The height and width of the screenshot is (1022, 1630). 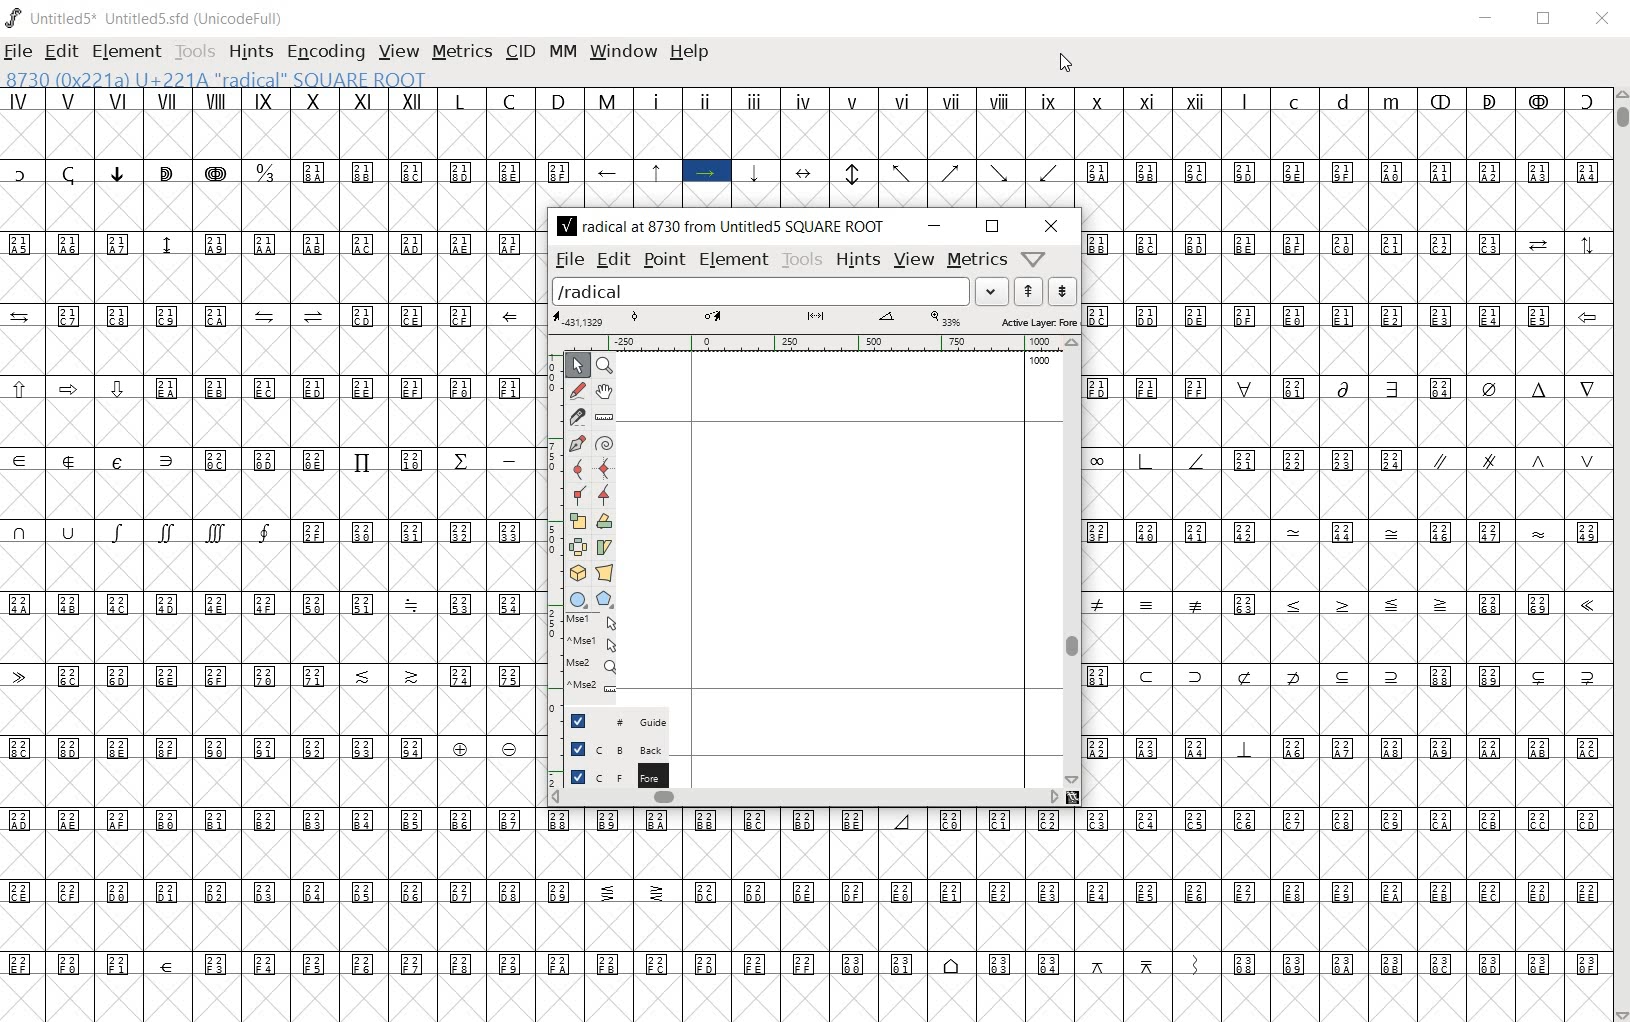 What do you see at coordinates (606, 415) in the screenshot?
I see `measure a distance, angle between points` at bounding box center [606, 415].